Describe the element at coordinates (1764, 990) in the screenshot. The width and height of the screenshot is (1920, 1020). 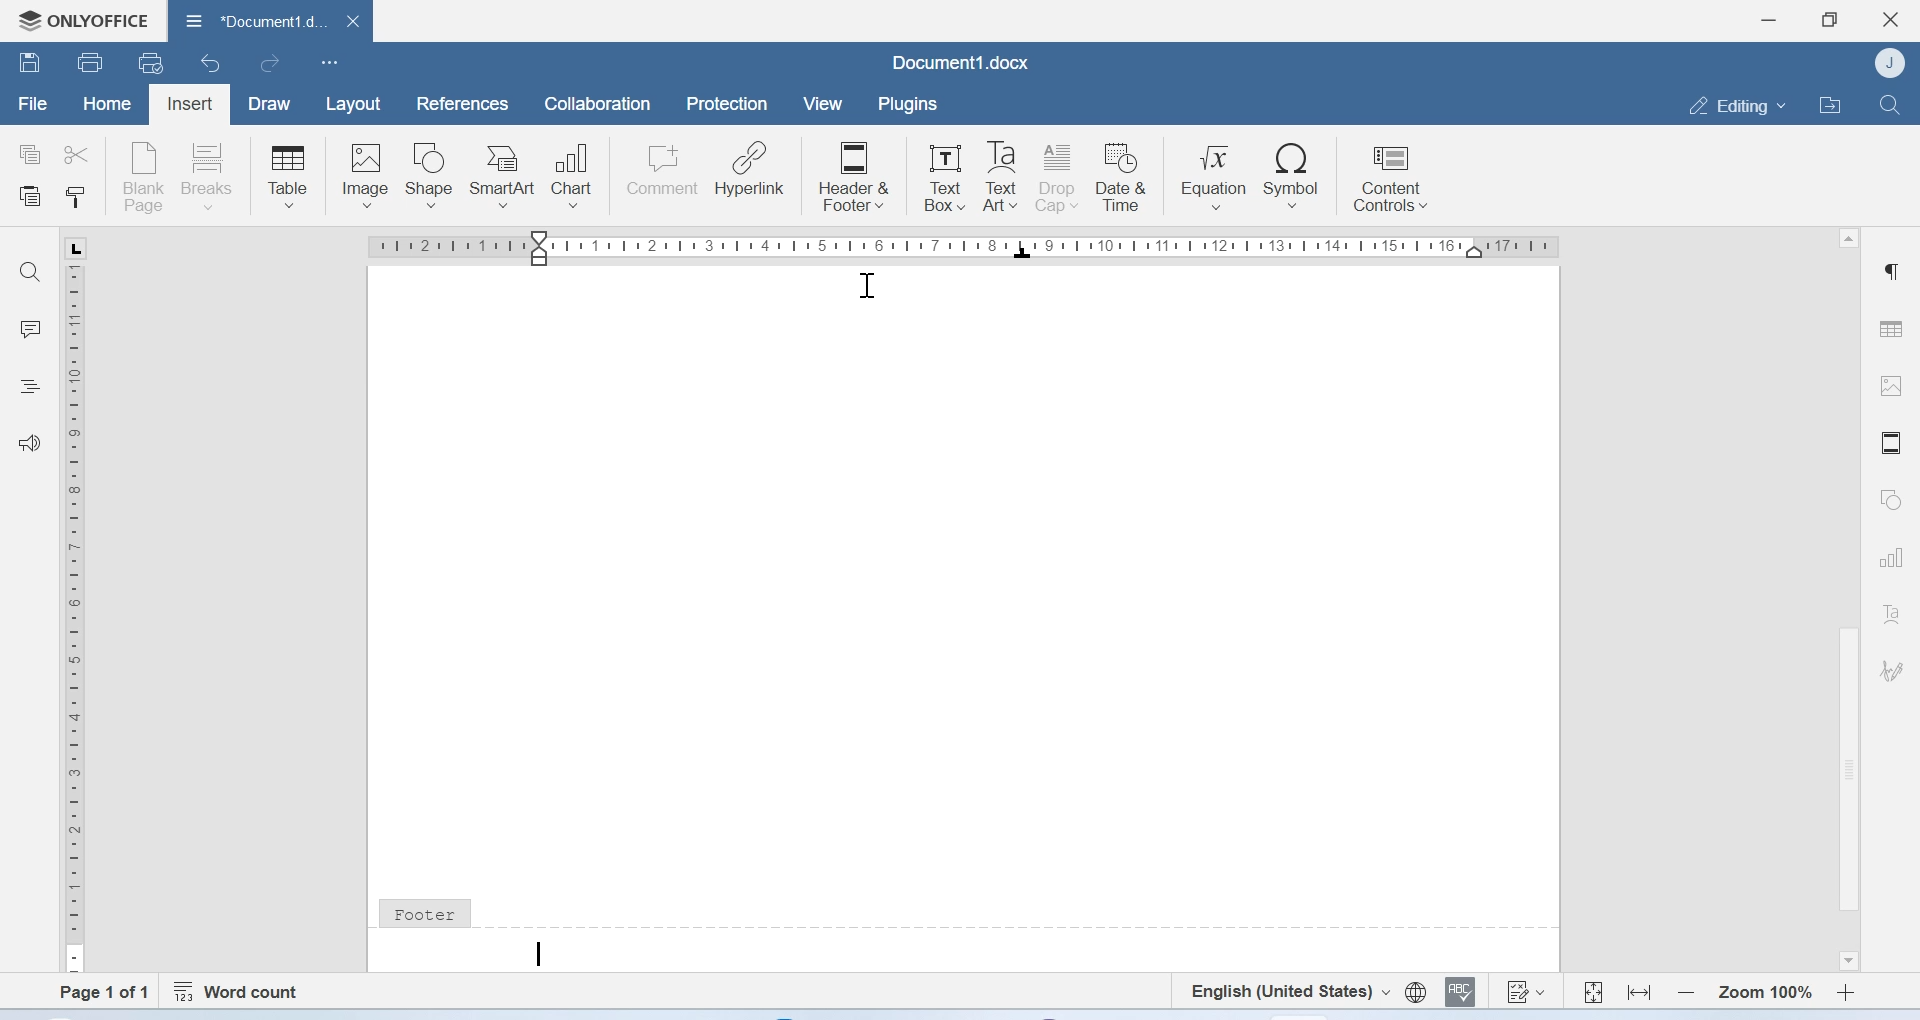
I see `Zoom` at that location.